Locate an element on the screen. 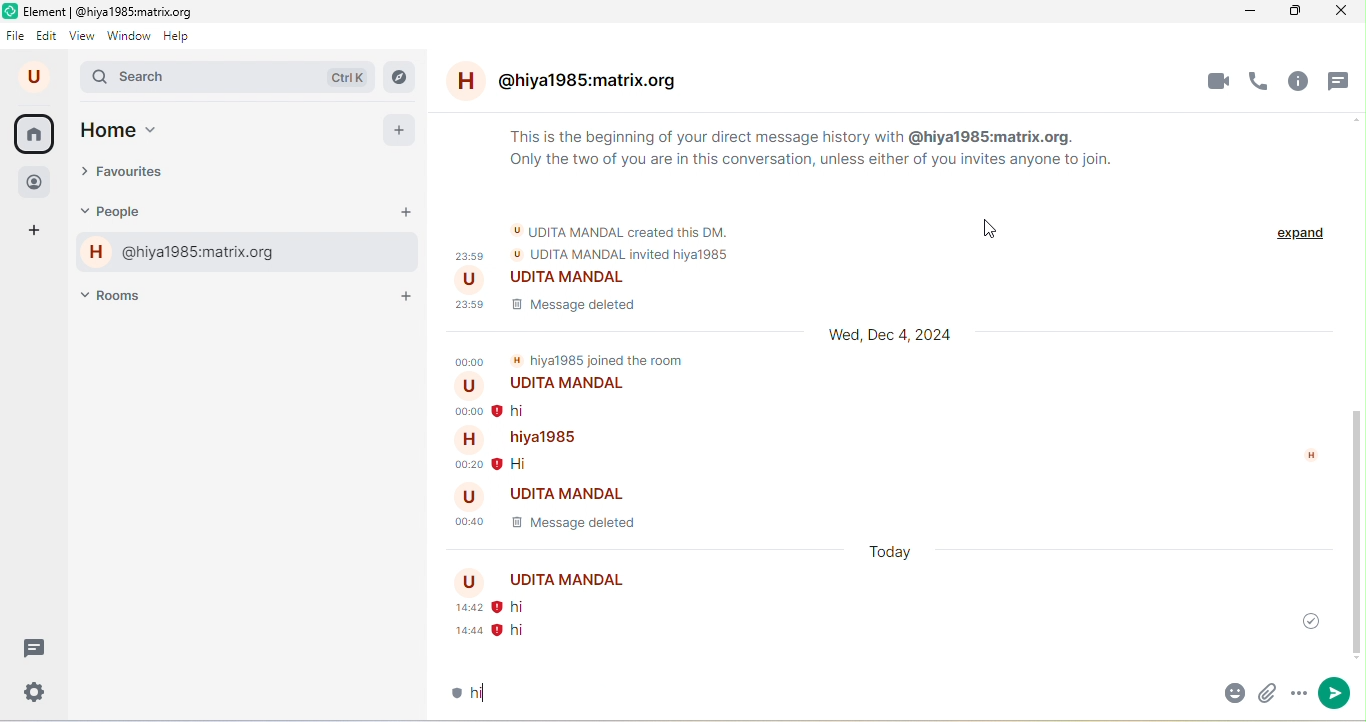 The image size is (1366, 722). edit is located at coordinates (48, 37).